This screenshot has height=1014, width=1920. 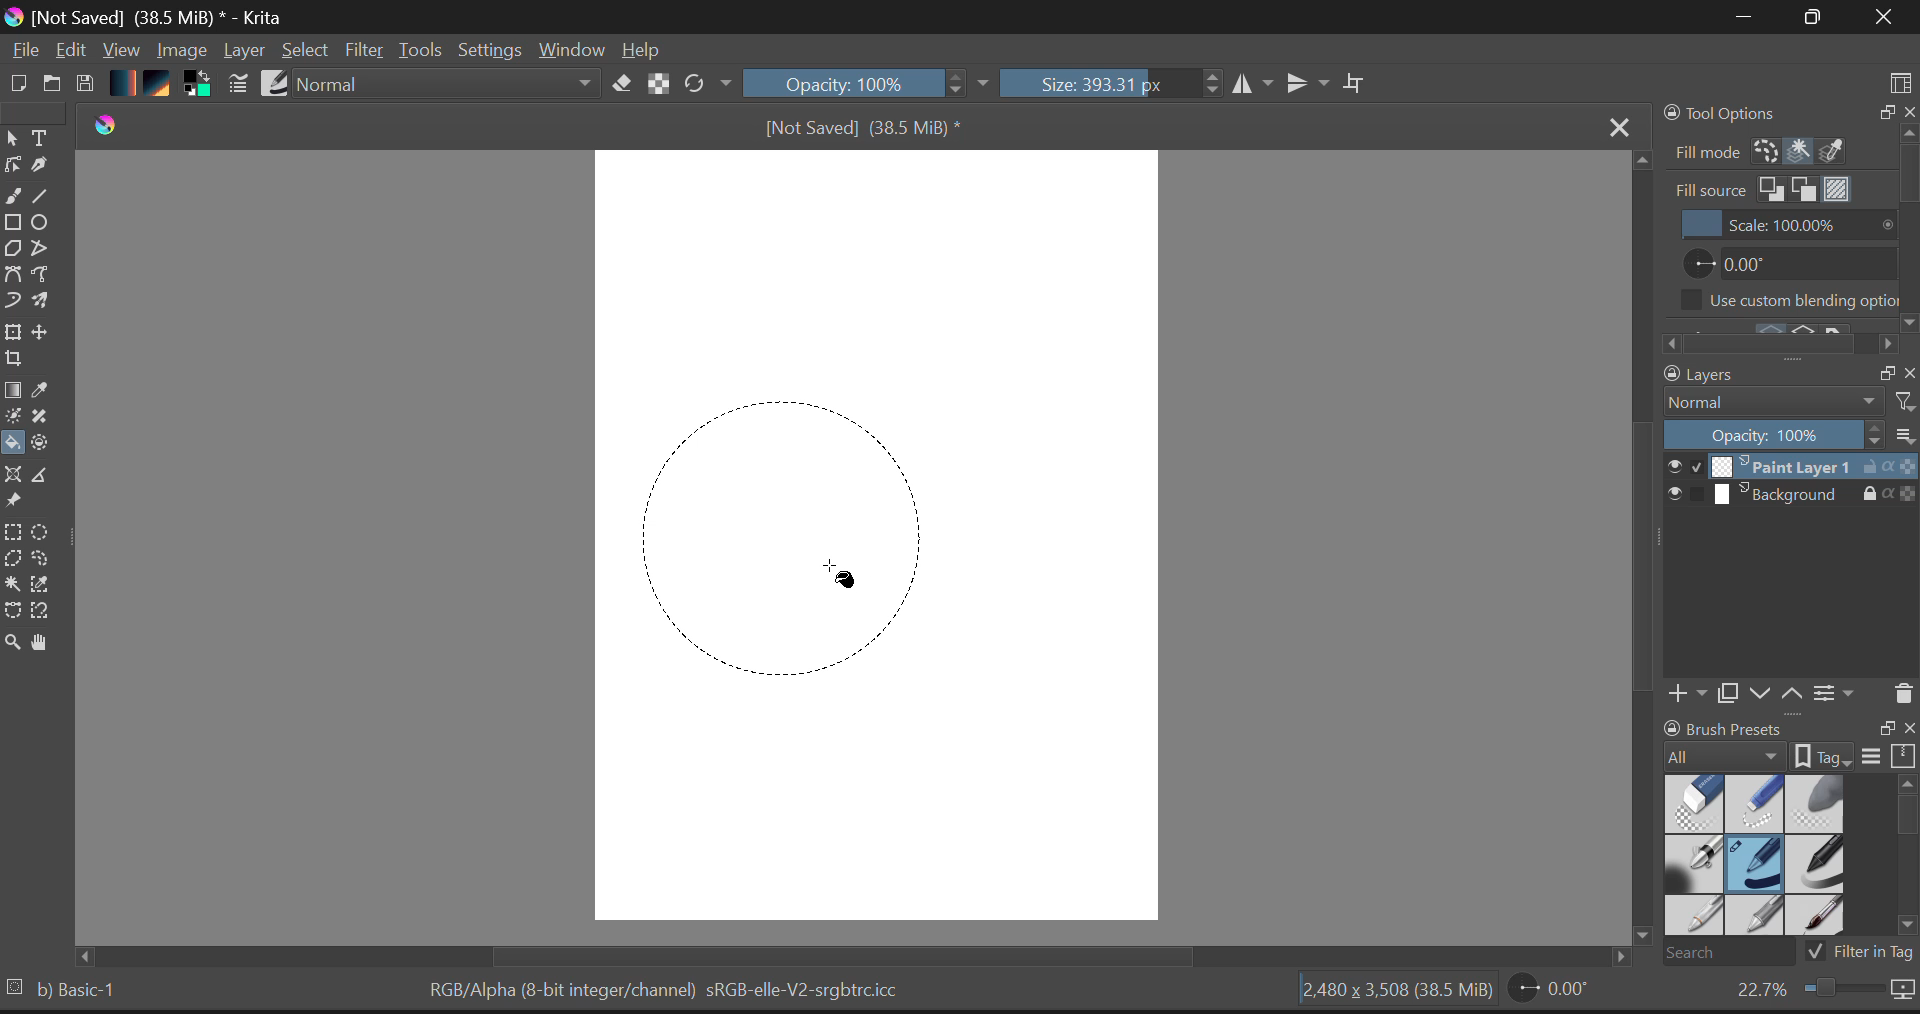 What do you see at coordinates (13, 392) in the screenshot?
I see `Gradient Fill` at bounding box center [13, 392].